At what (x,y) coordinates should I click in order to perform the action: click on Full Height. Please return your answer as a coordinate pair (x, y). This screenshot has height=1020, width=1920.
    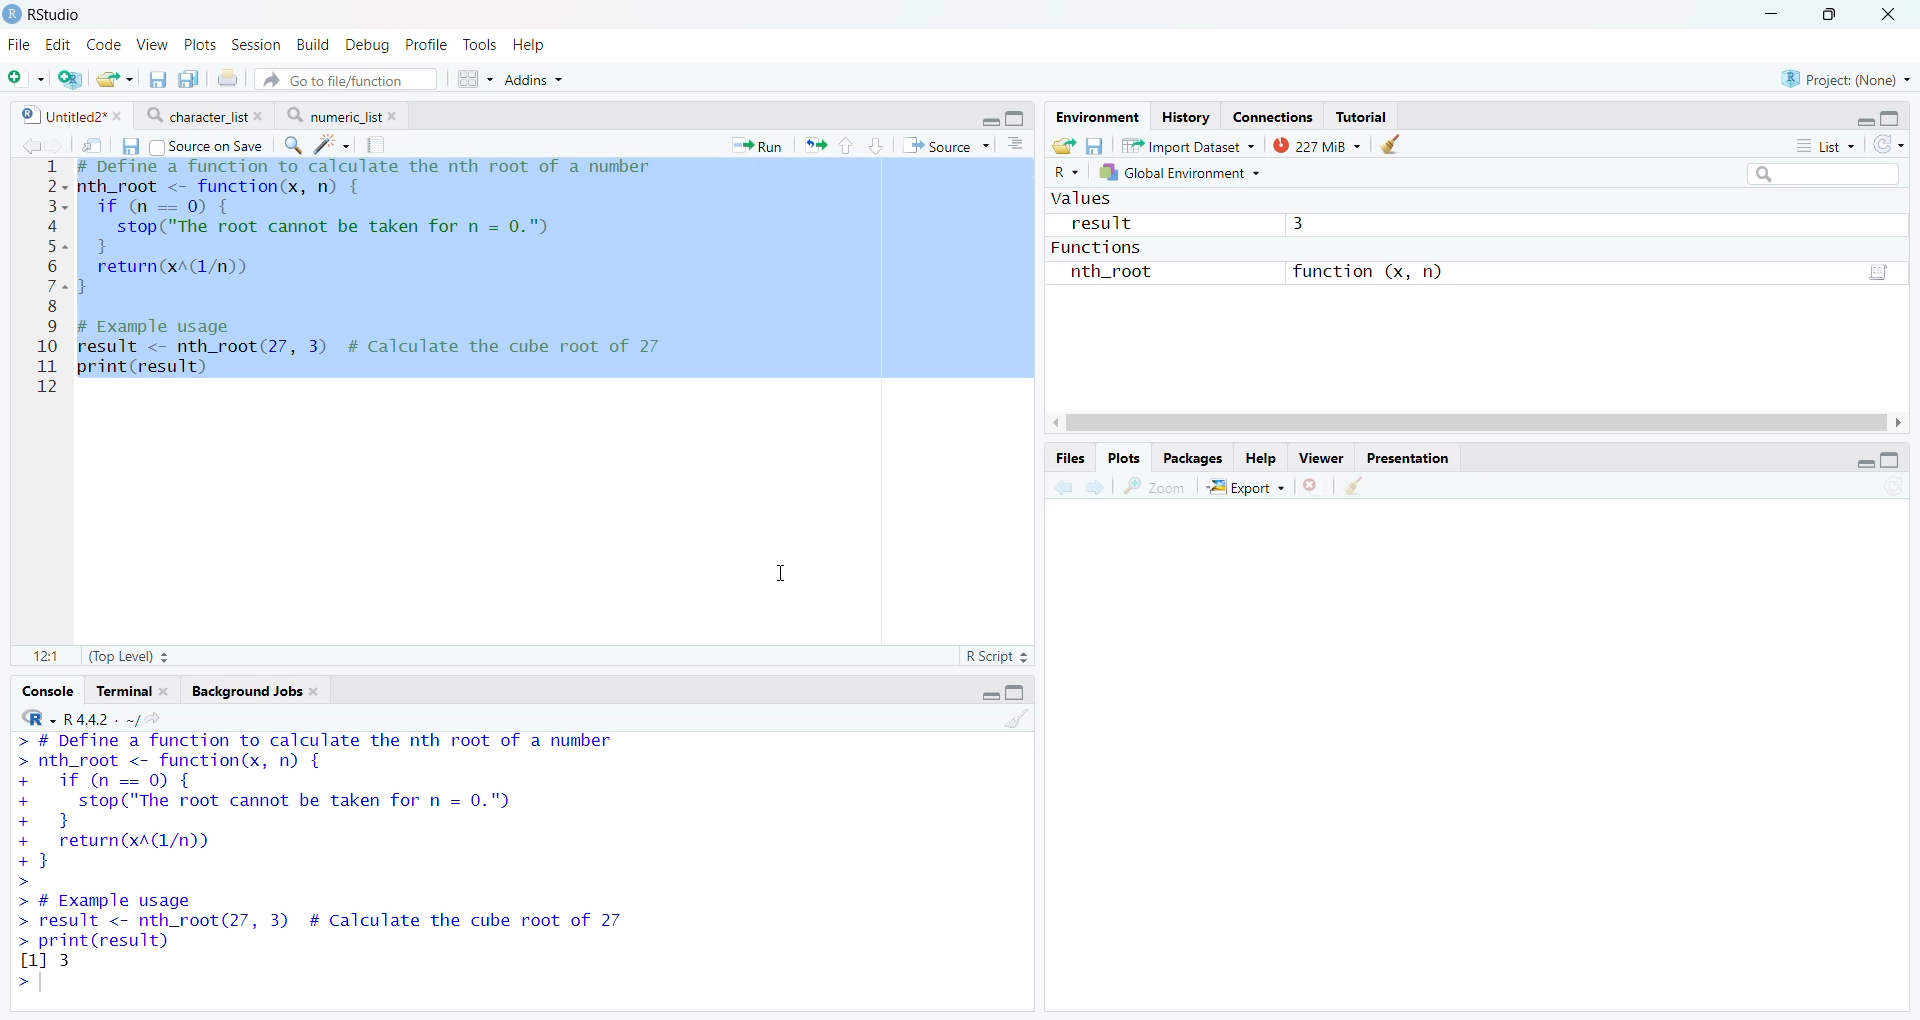
    Looking at the image, I should click on (1017, 691).